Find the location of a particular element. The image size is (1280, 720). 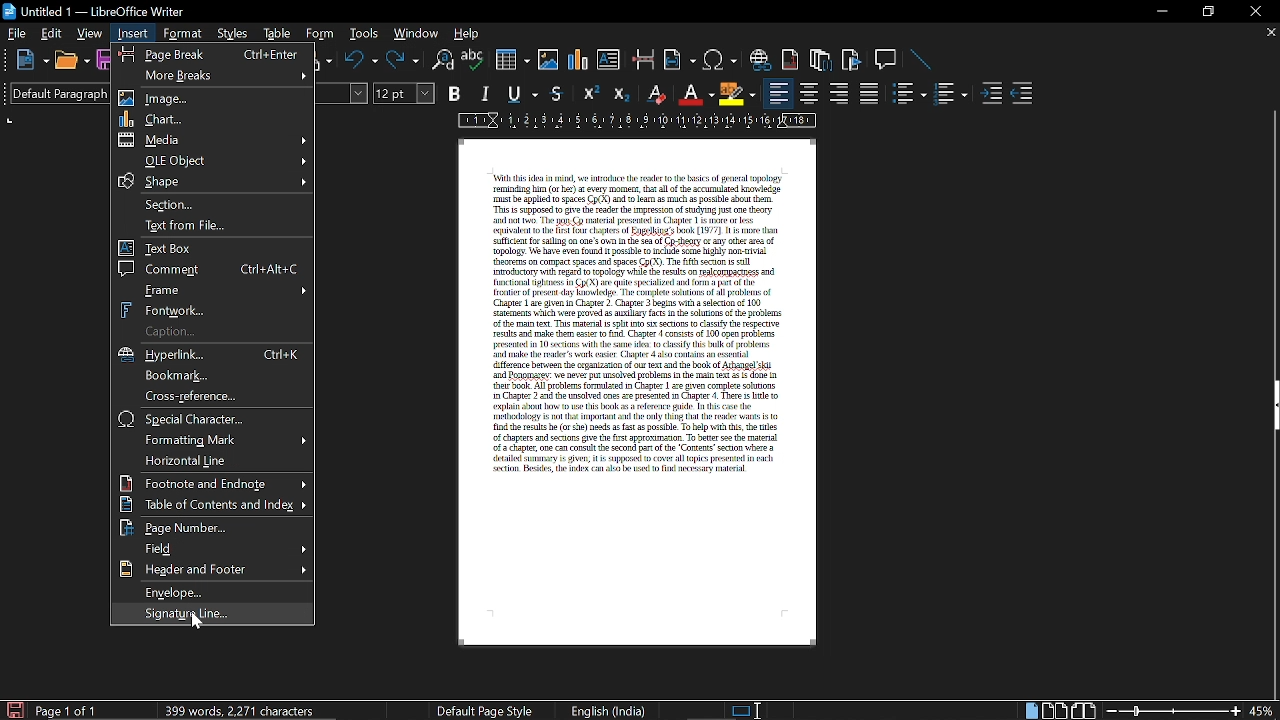

crossreference is located at coordinates (210, 398).